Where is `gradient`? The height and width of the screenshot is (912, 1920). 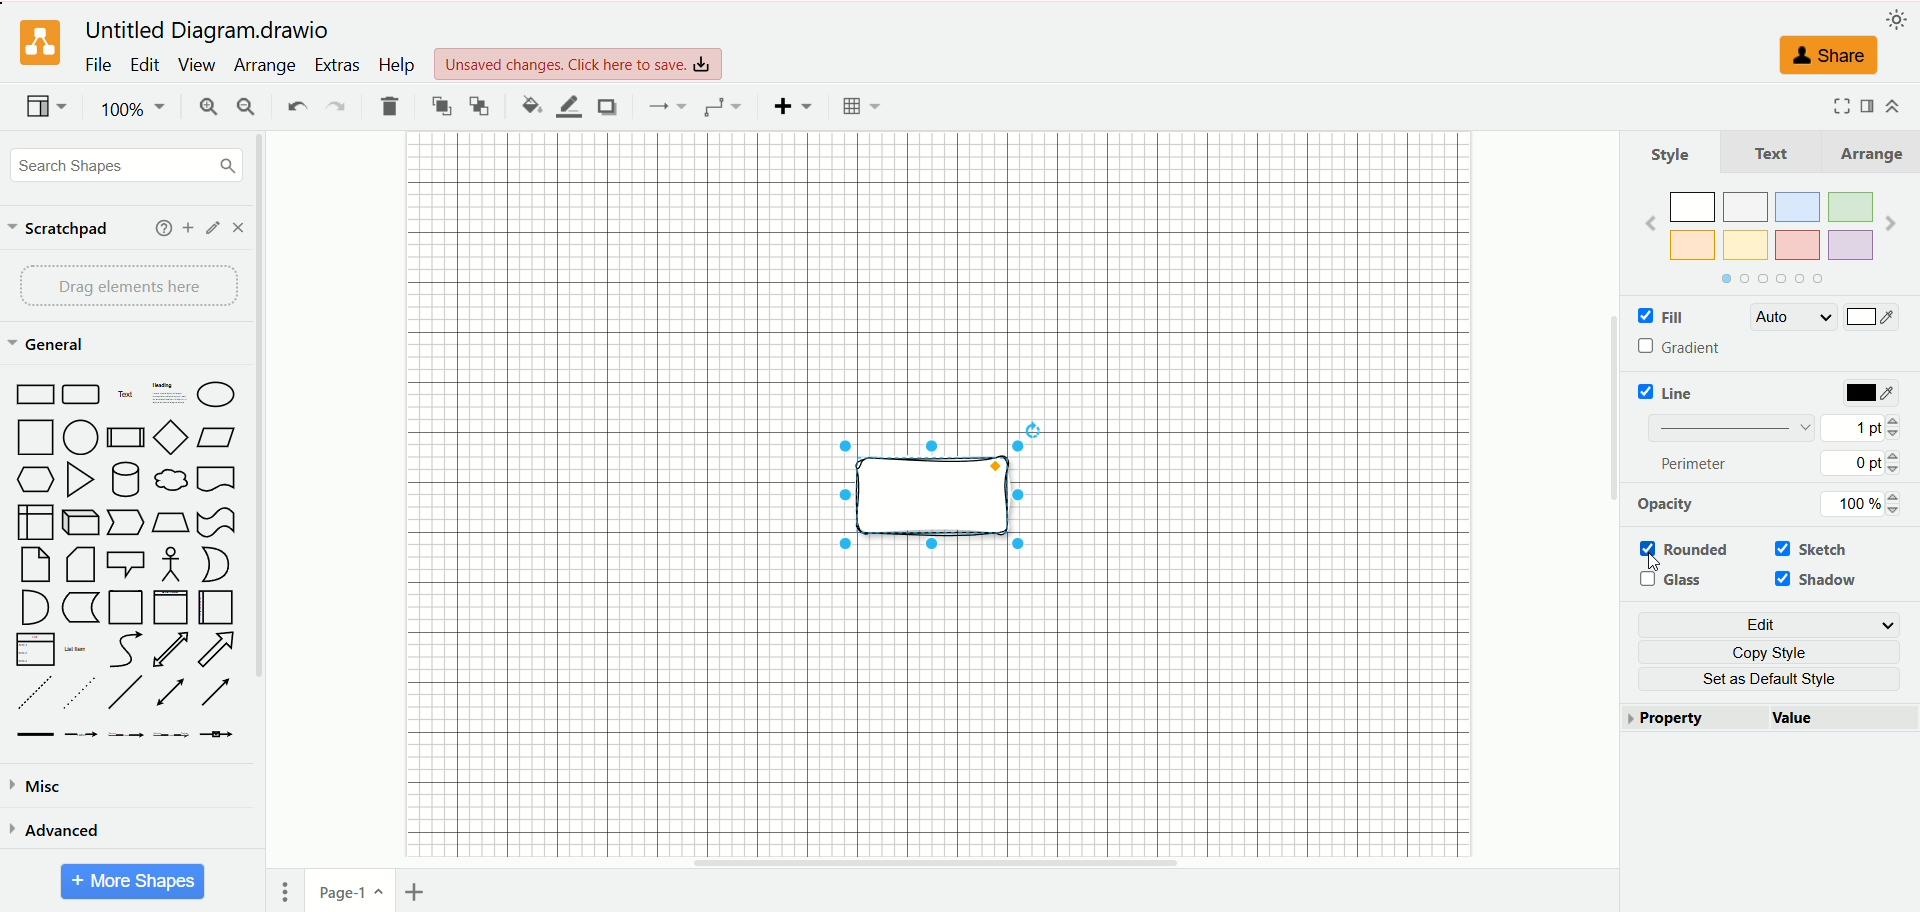
gradient is located at coordinates (1683, 348).